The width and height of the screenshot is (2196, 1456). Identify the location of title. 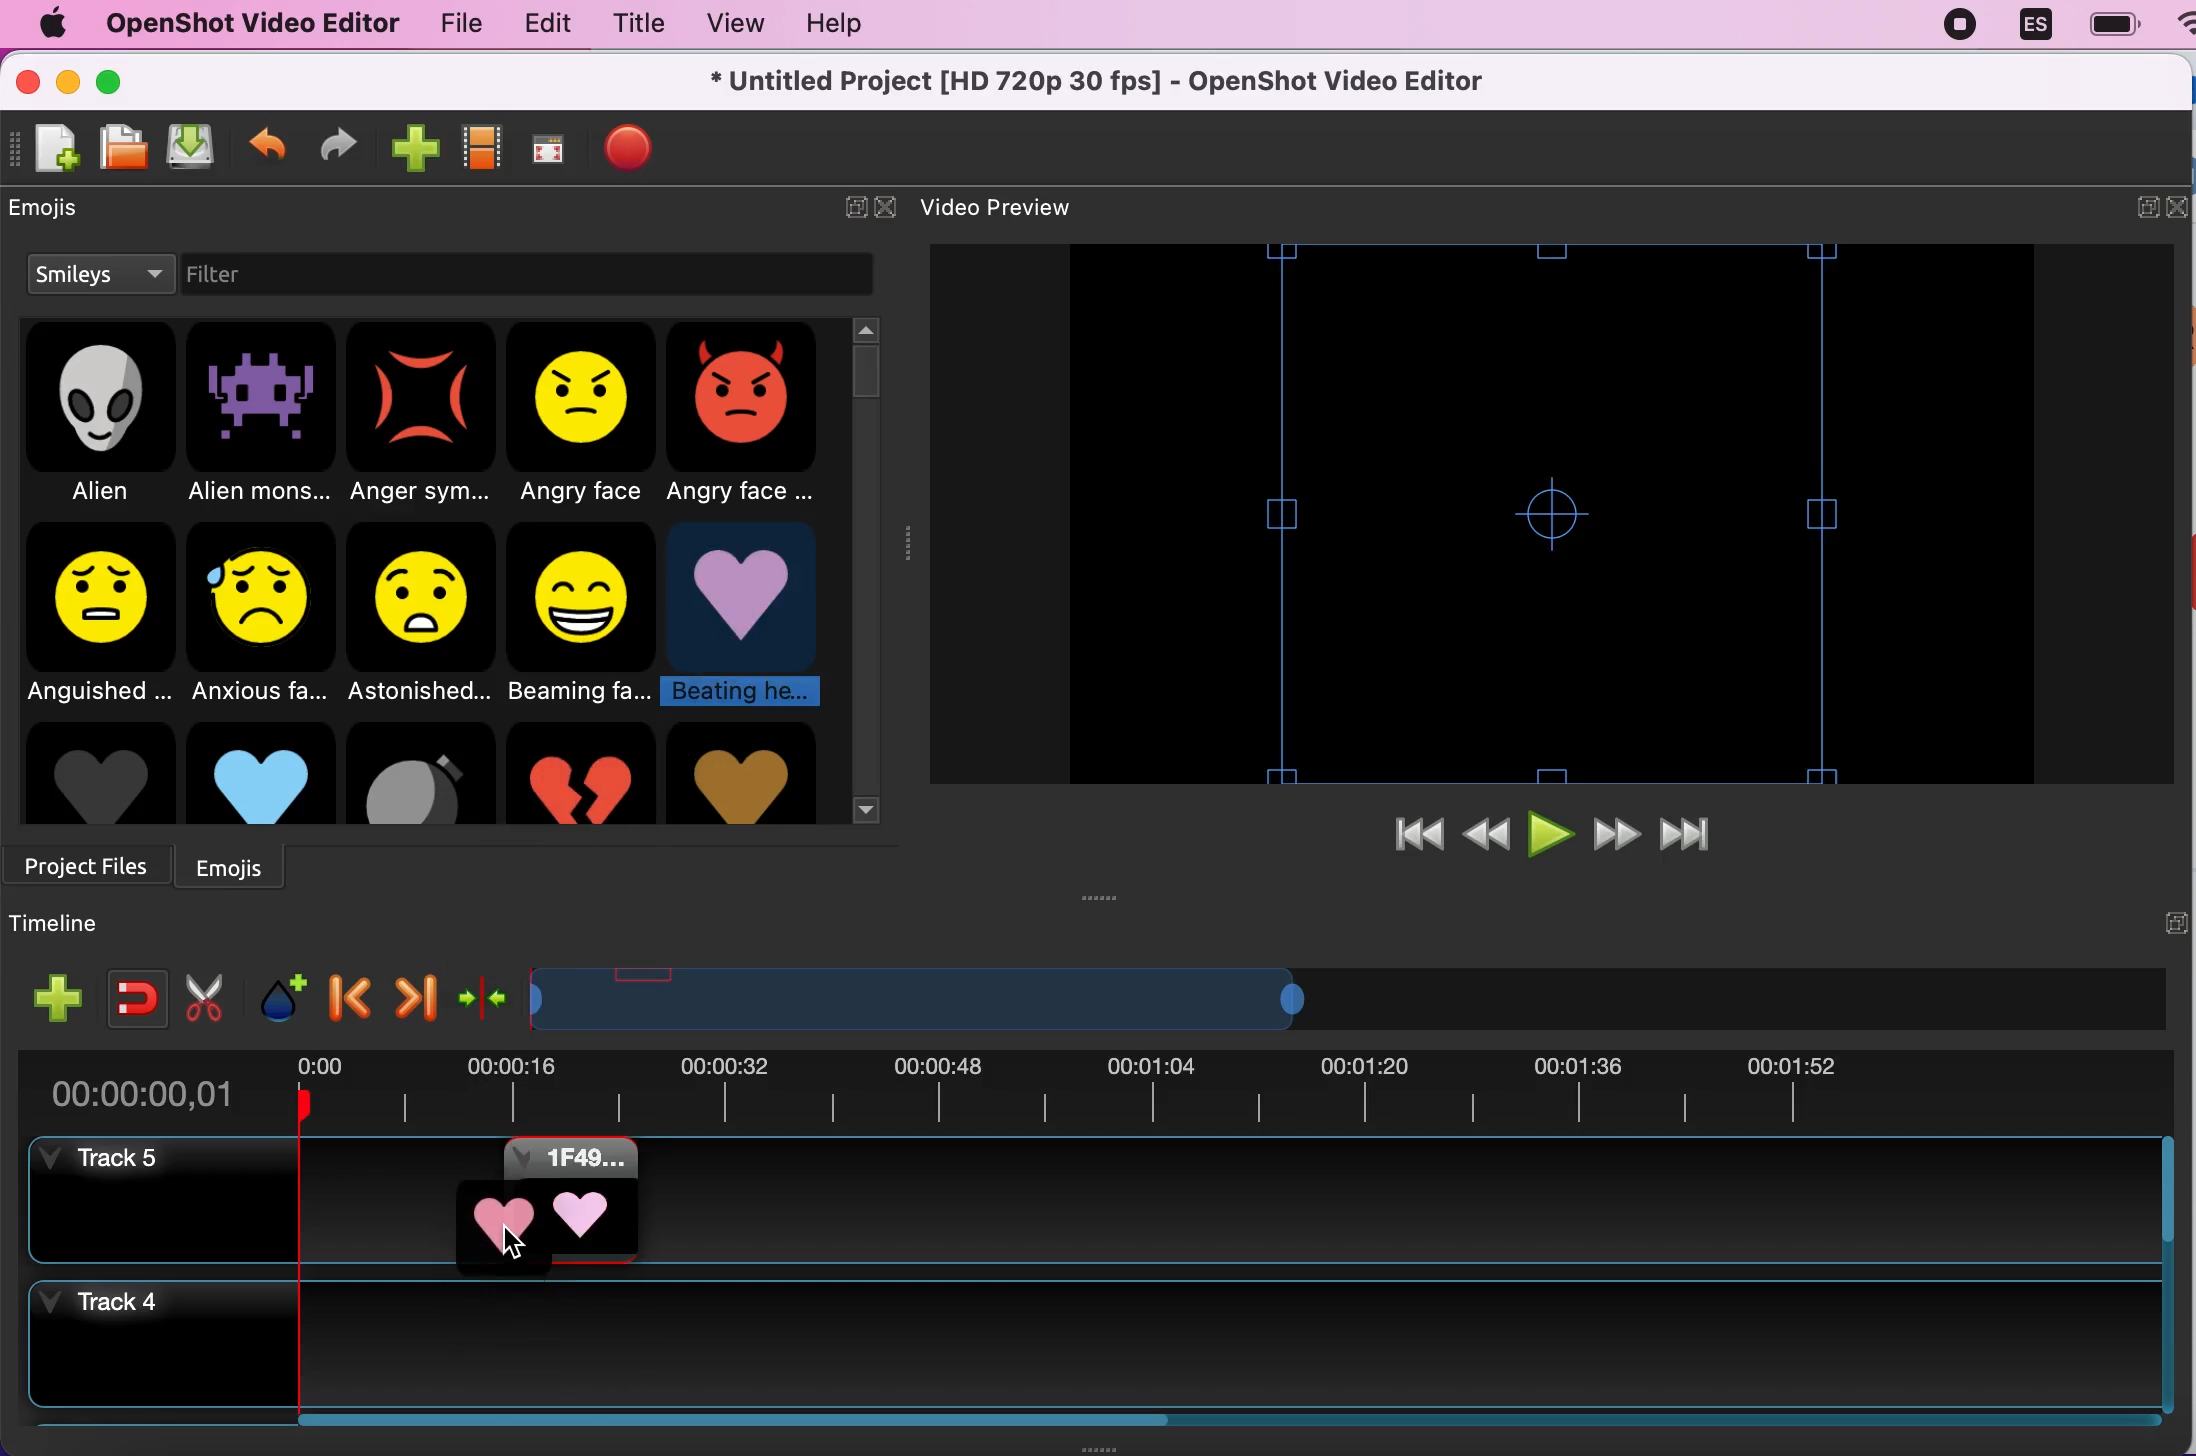
(630, 24).